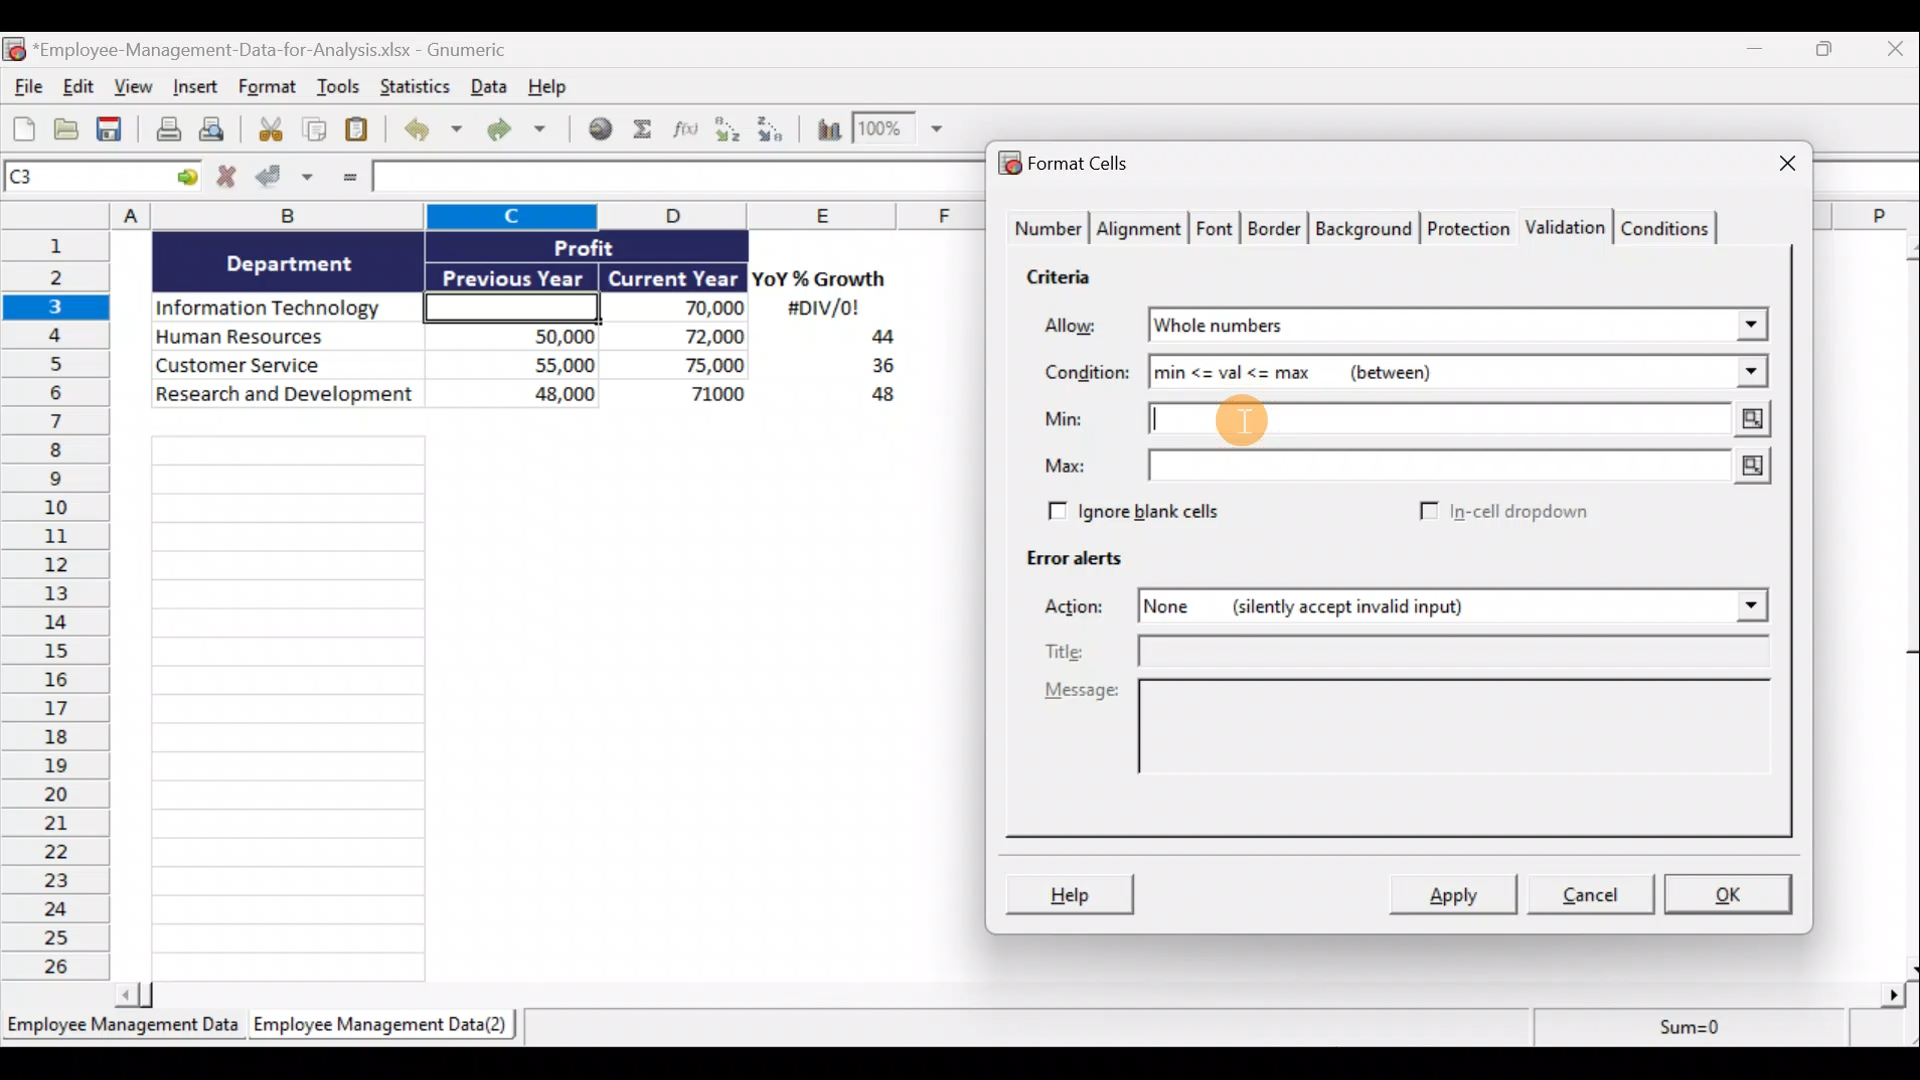 This screenshot has width=1920, height=1080. Describe the element at coordinates (1460, 420) in the screenshot. I see `Min value` at that location.